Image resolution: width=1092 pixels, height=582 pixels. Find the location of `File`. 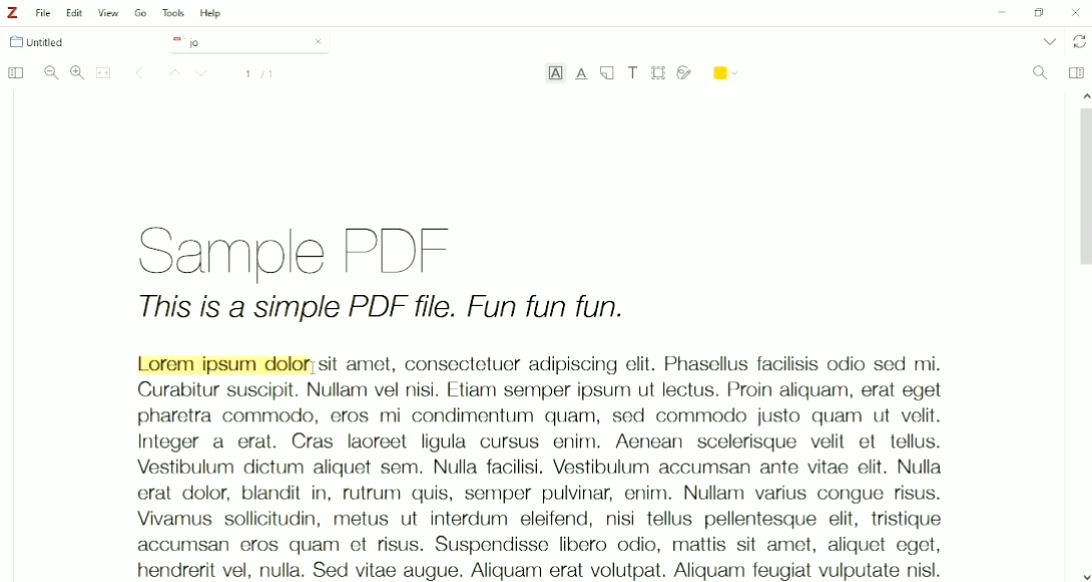

File is located at coordinates (44, 13).